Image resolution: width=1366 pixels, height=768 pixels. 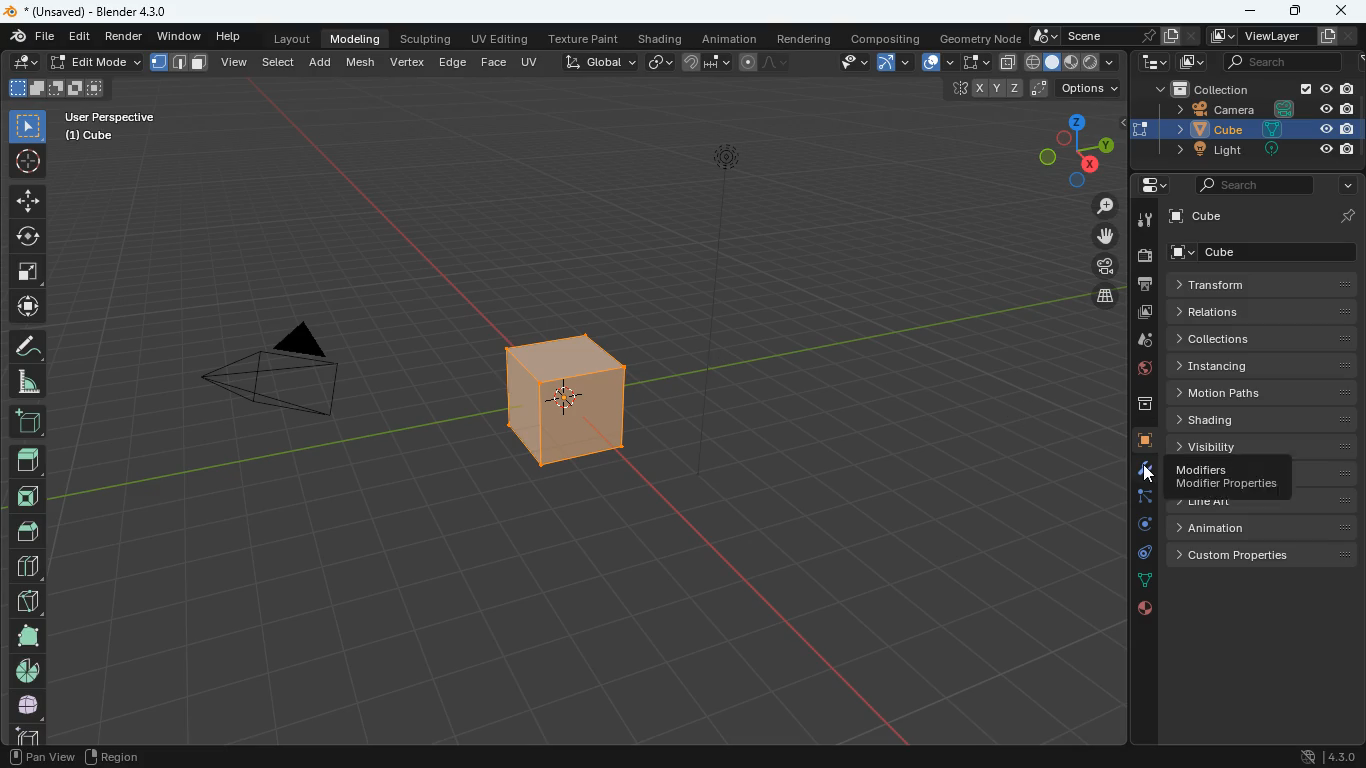 I want to click on view, so click(x=848, y=63).